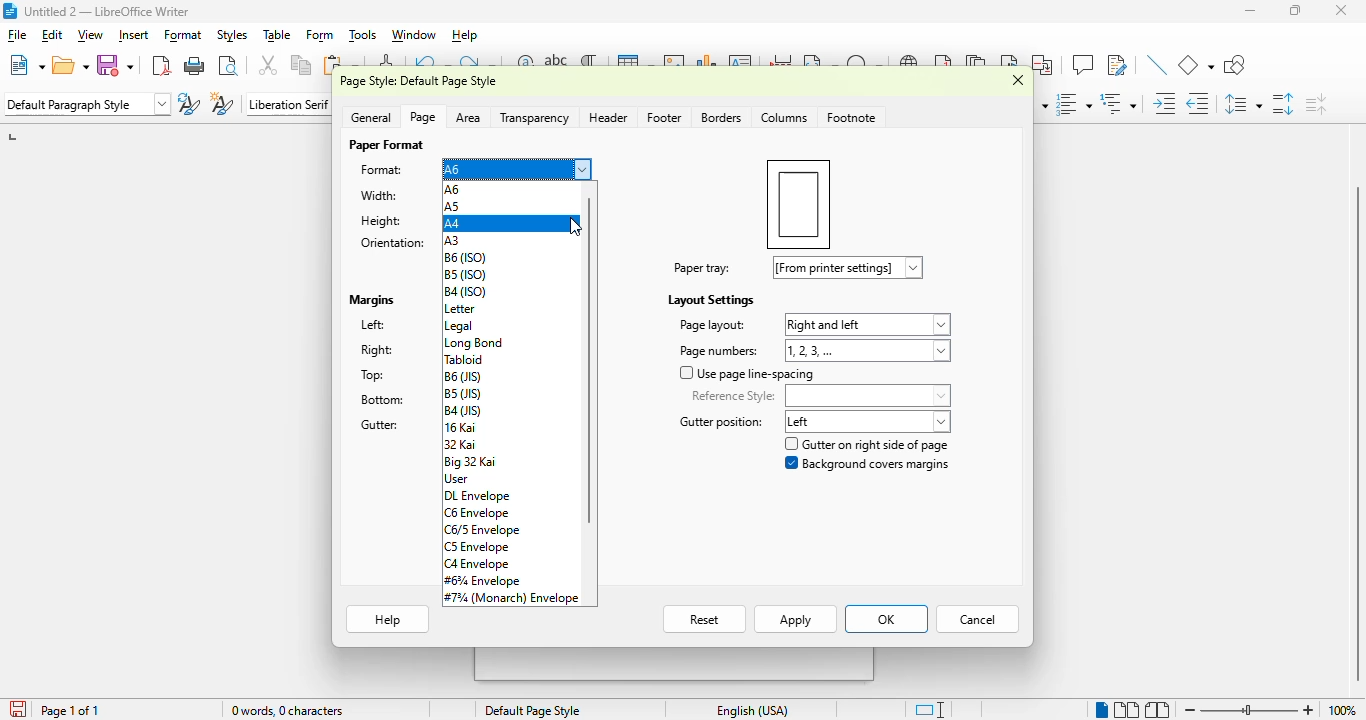 The image size is (1366, 720). Describe the element at coordinates (477, 513) in the screenshot. I see `C6 envelope` at that location.